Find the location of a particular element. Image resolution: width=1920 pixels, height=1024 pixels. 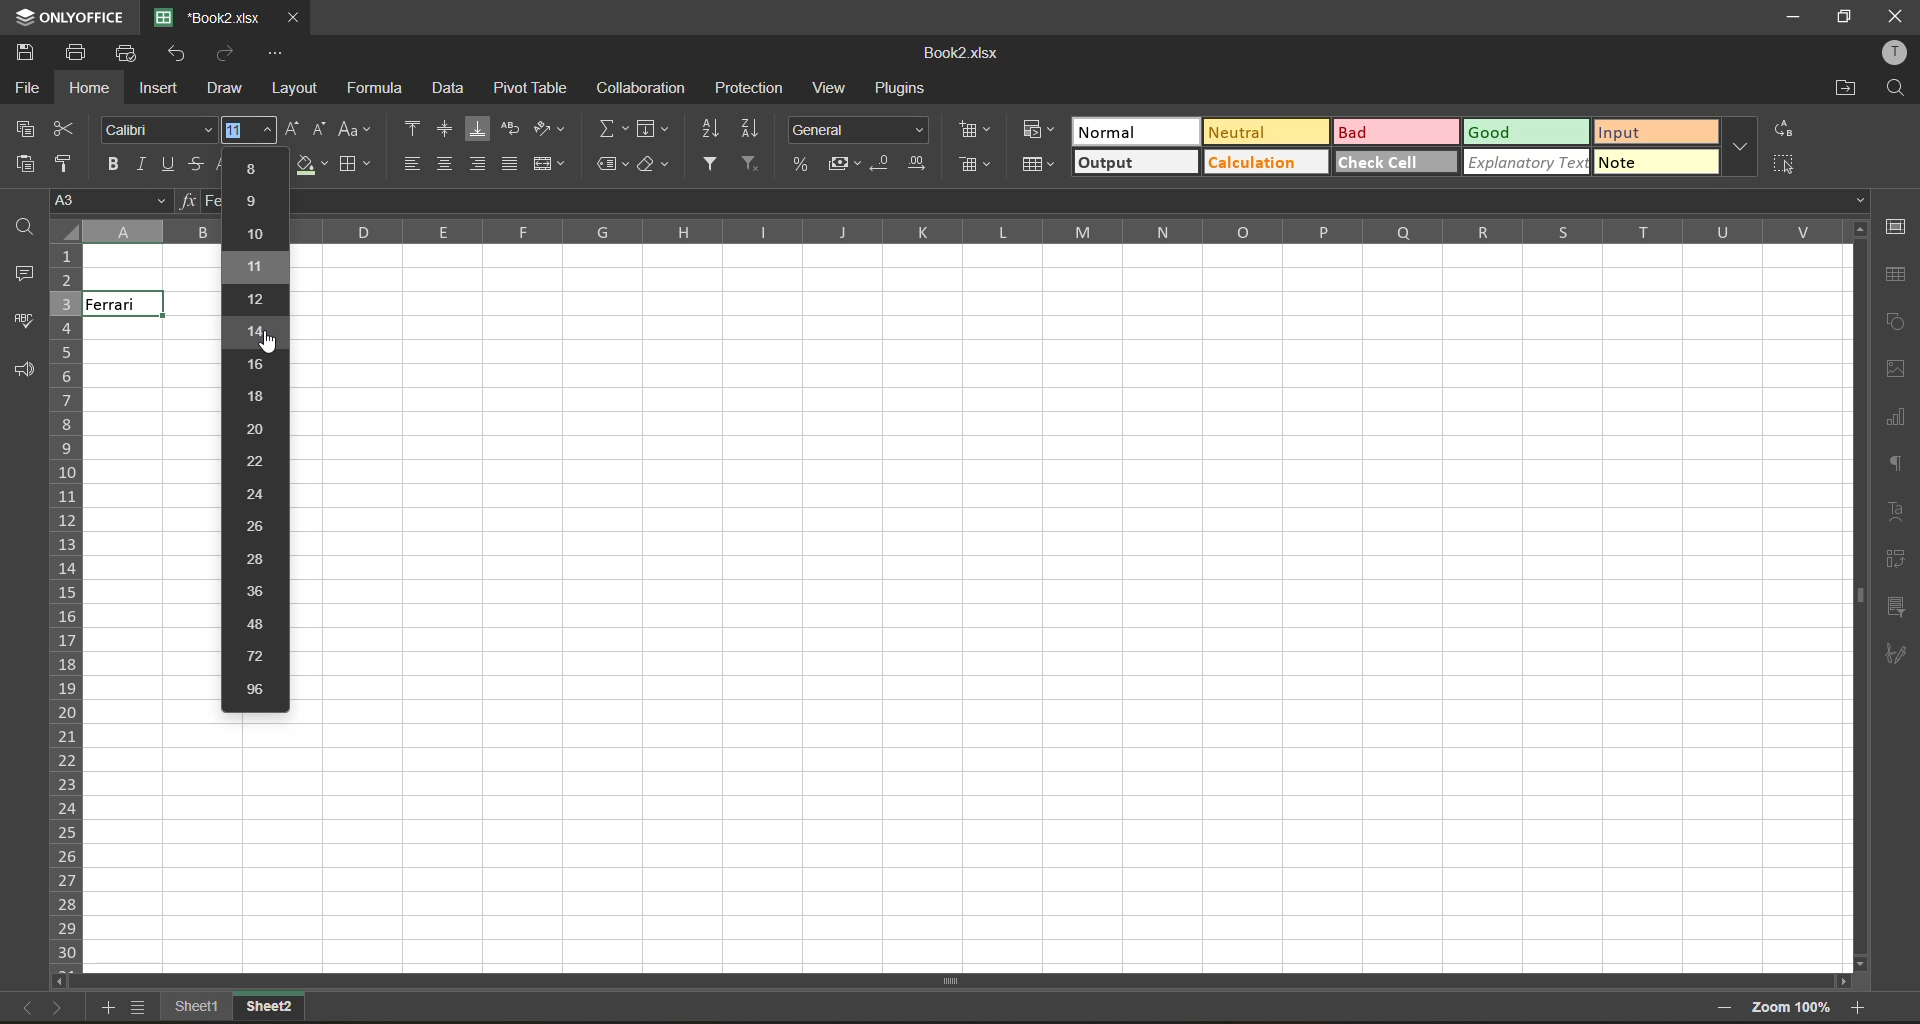

8 is located at coordinates (255, 170).